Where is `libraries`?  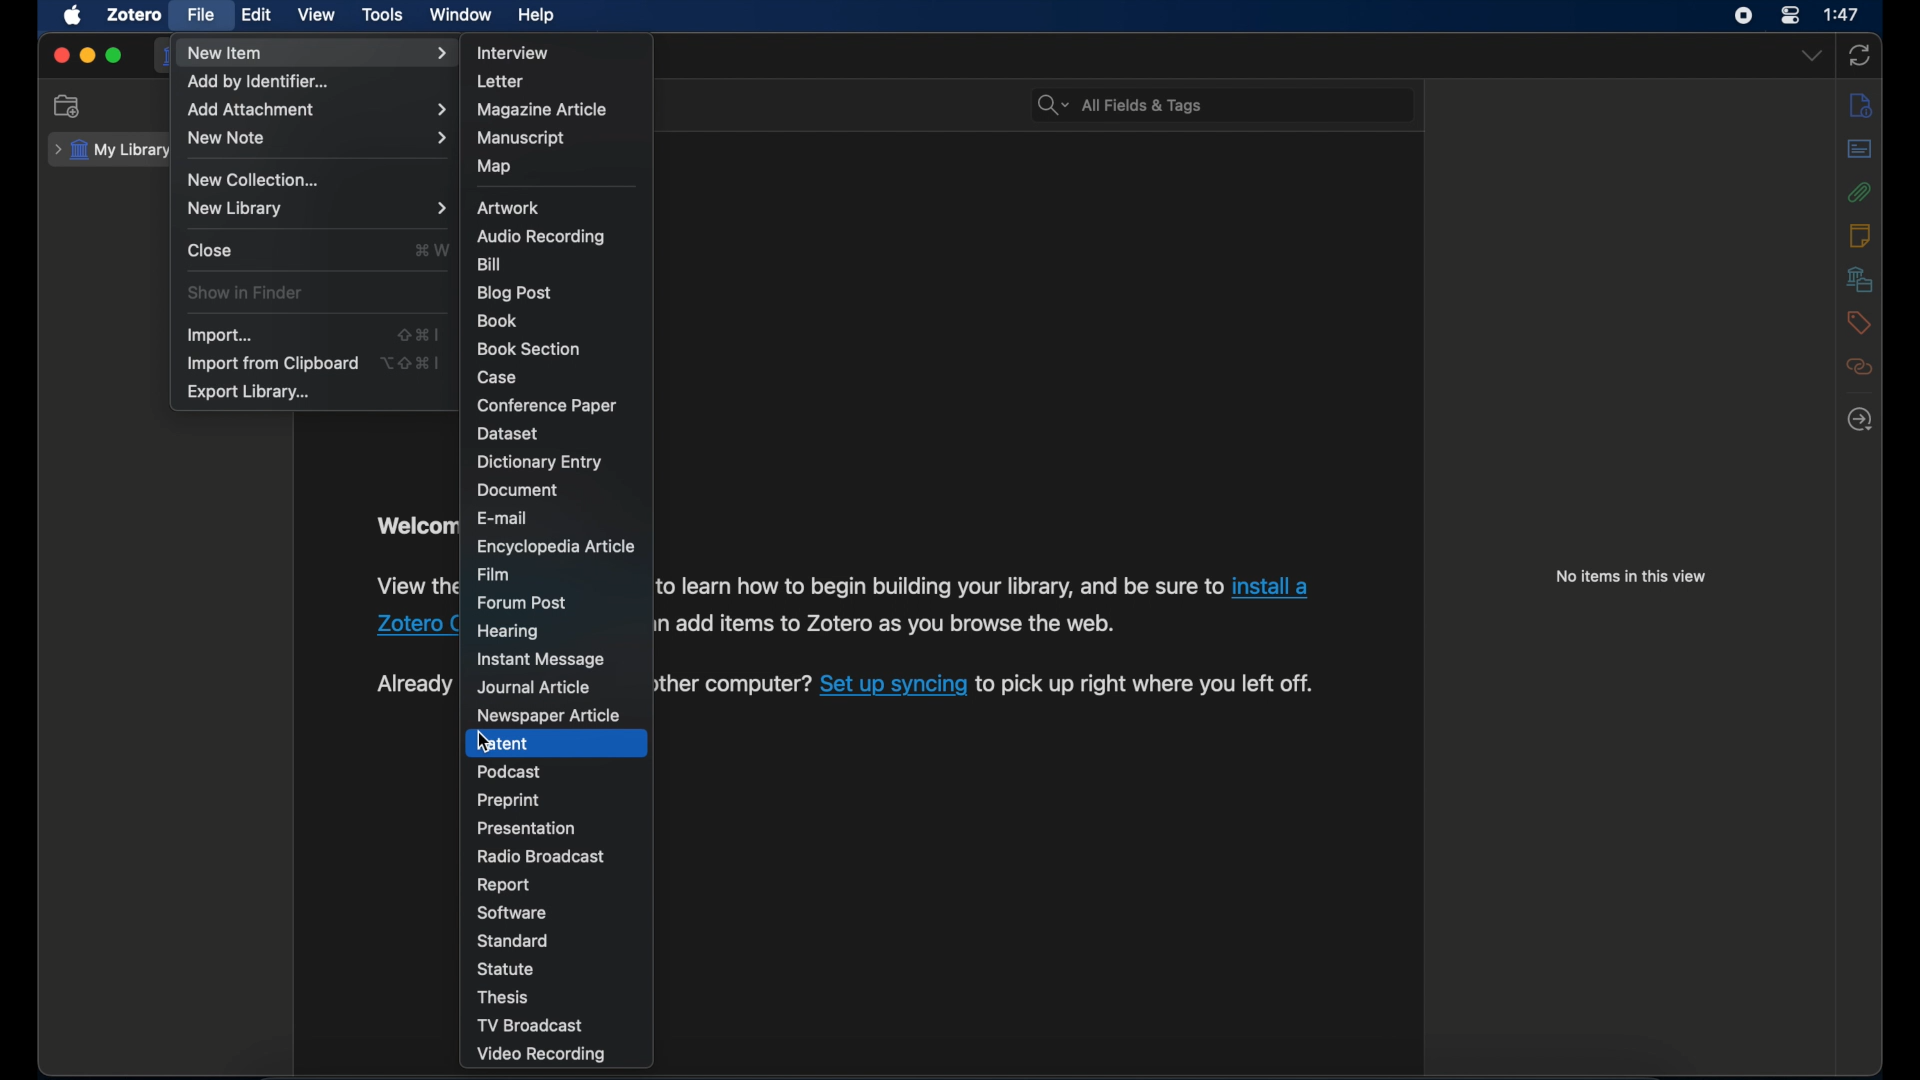 libraries is located at coordinates (1860, 279).